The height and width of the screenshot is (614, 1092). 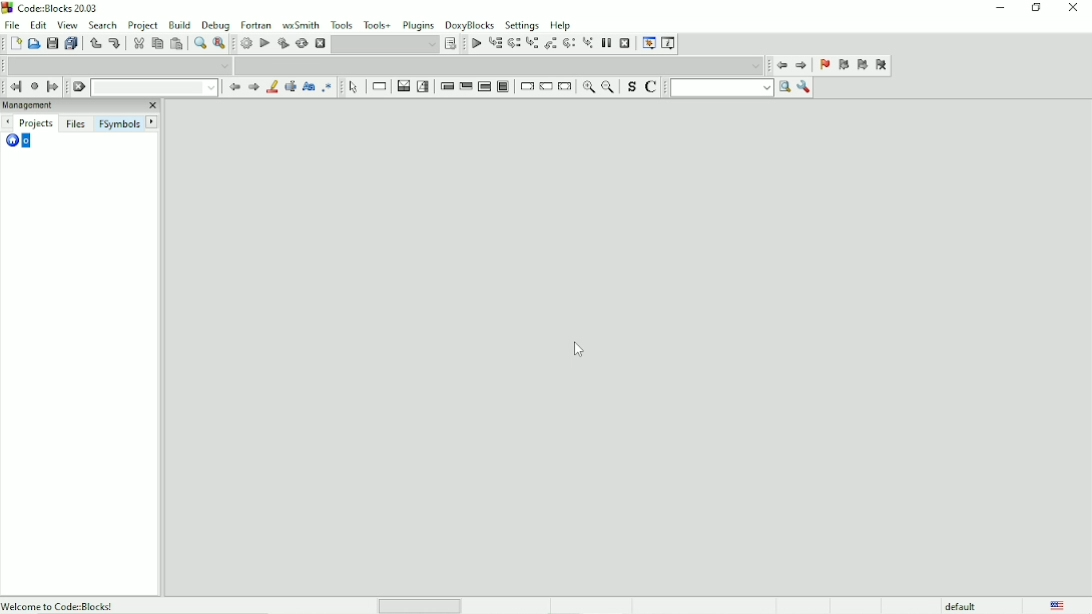 What do you see at coordinates (289, 87) in the screenshot?
I see `Selected text` at bounding box center [289, 87].